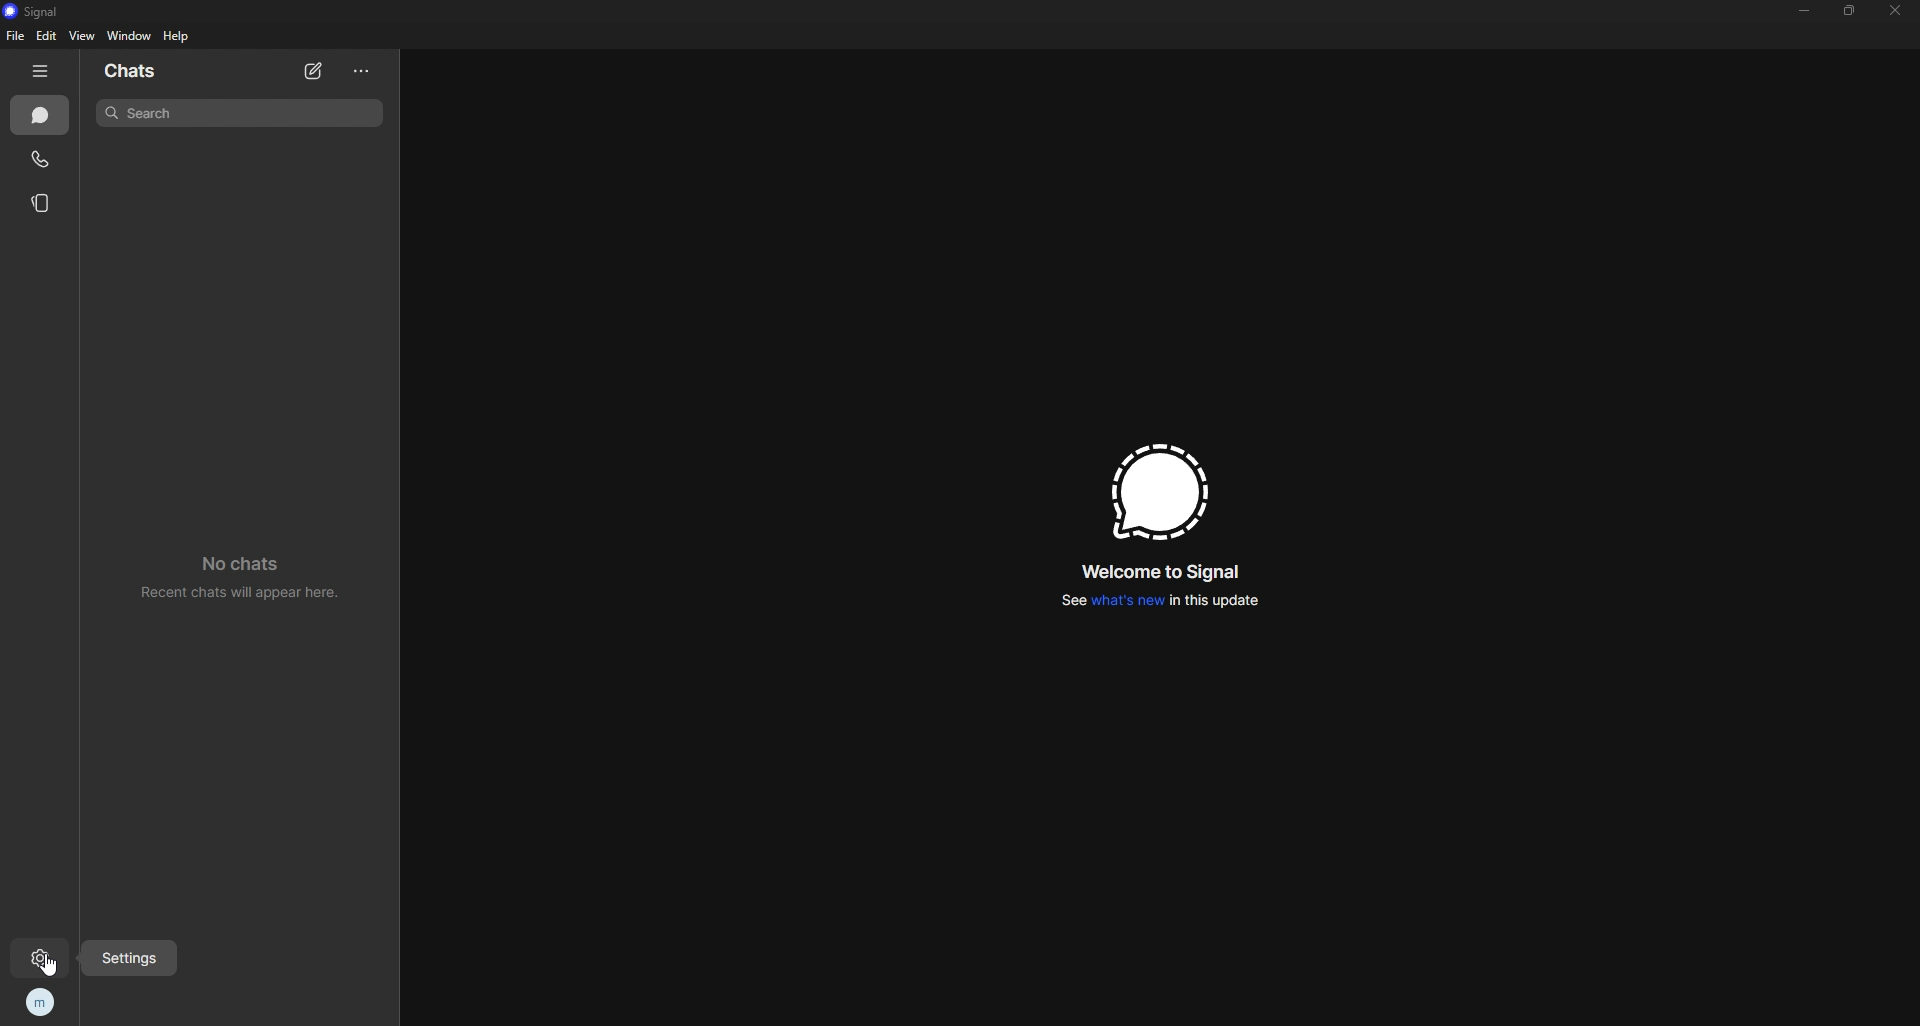 The image size is (1920, 1026). Describe the element at coordinates (1158, 605) in the screenshot. I see `see whats new in this update` at that location.